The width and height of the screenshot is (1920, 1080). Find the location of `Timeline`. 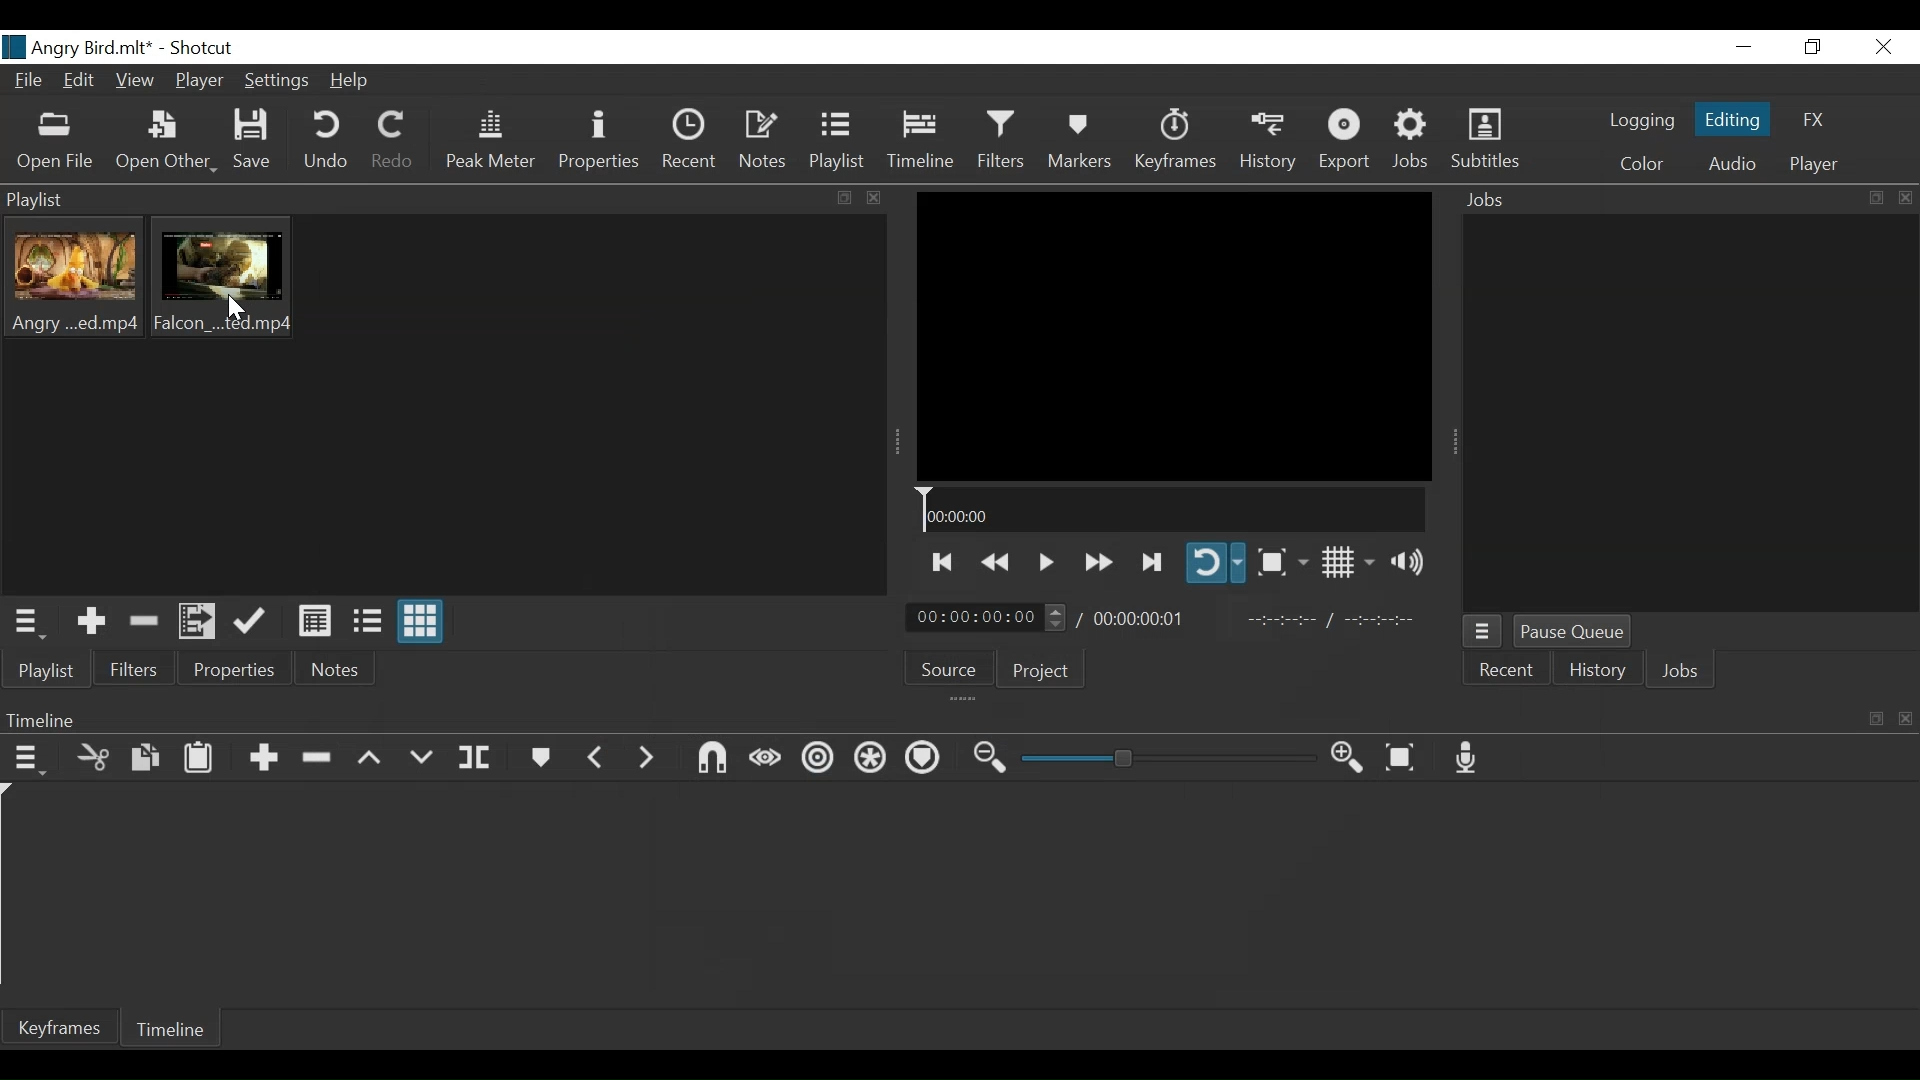

Timeline is located at coordinates (913, 719).